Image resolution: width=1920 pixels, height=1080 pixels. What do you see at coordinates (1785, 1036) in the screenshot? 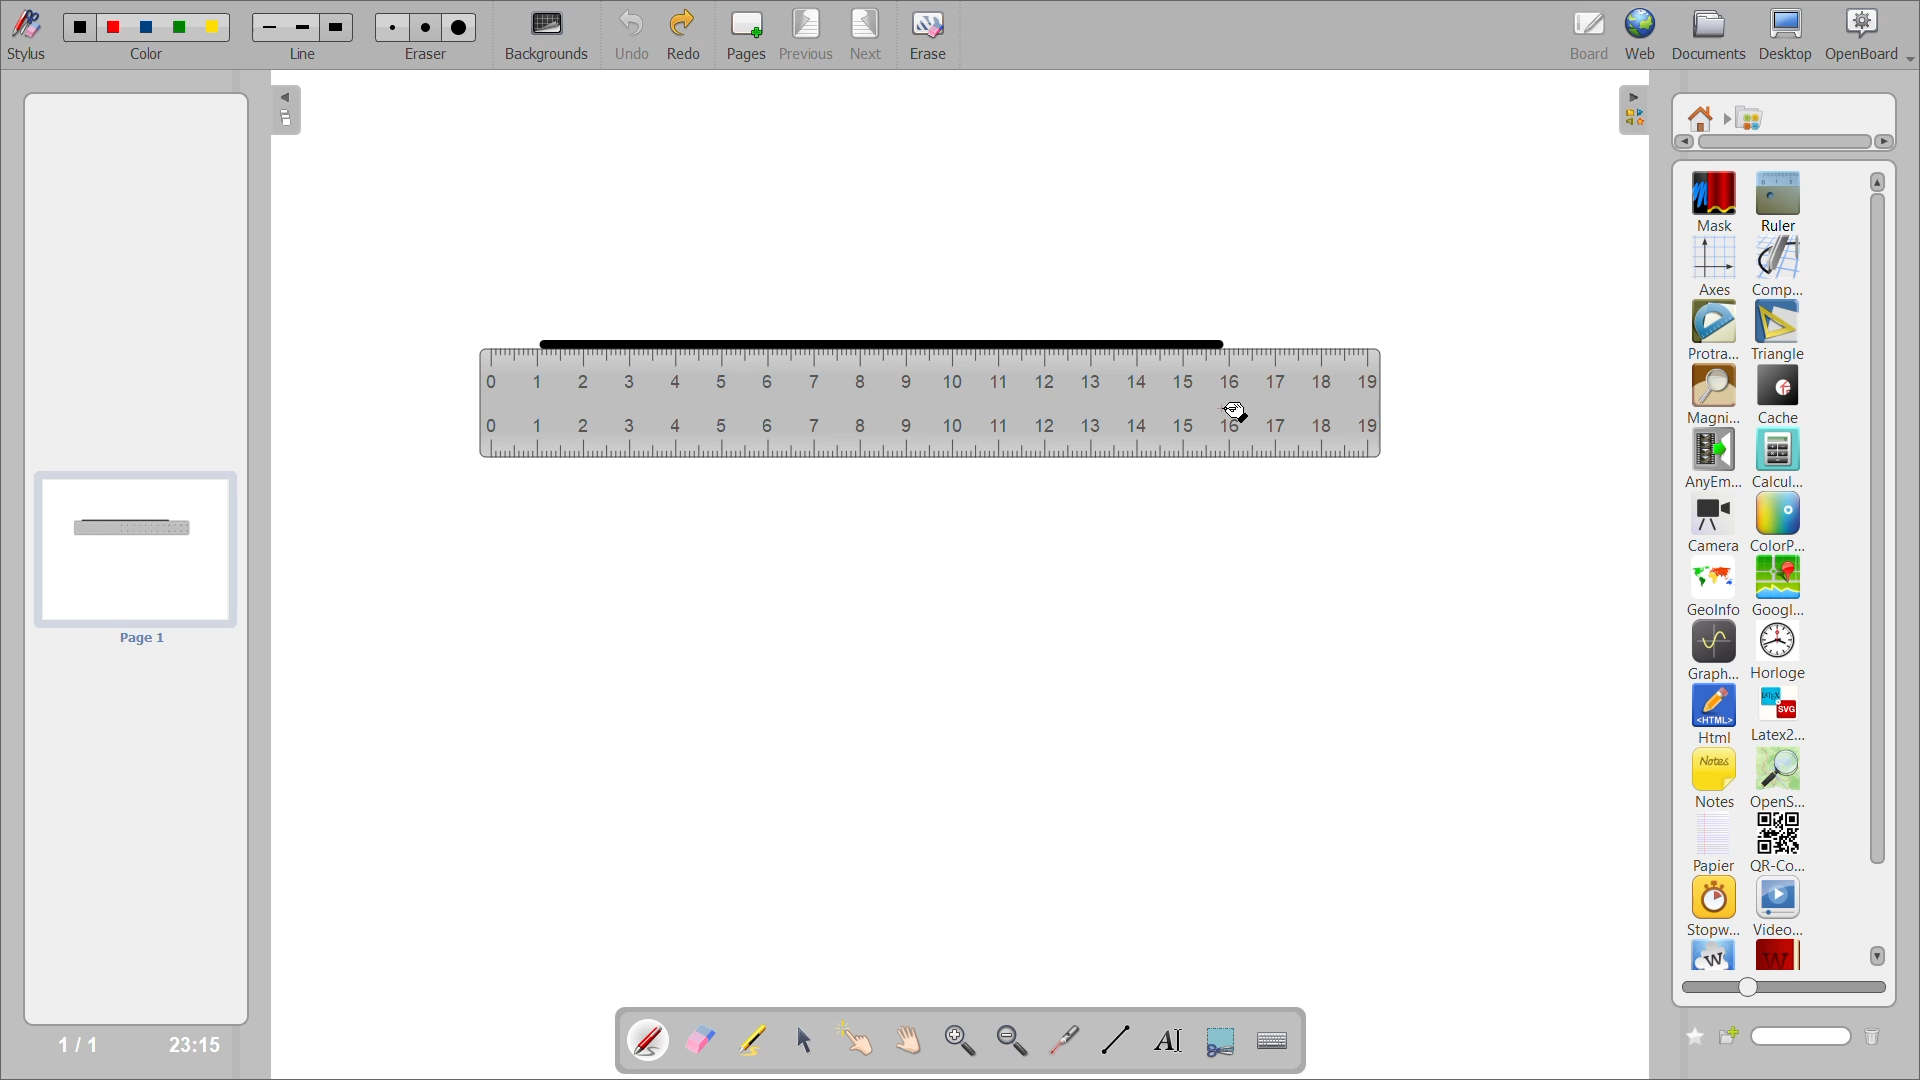
I see `name box` at bounding box center [1785, 1036].